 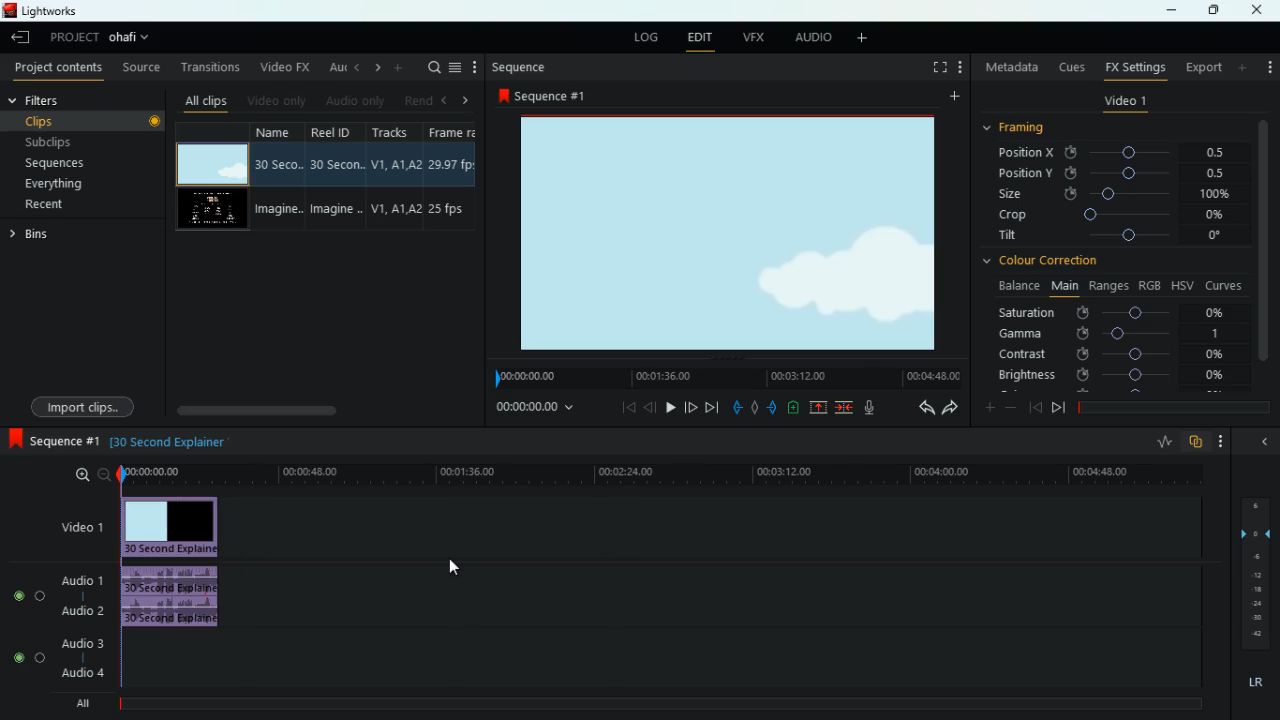 I want to click on recent, so click(x=47, y=206).